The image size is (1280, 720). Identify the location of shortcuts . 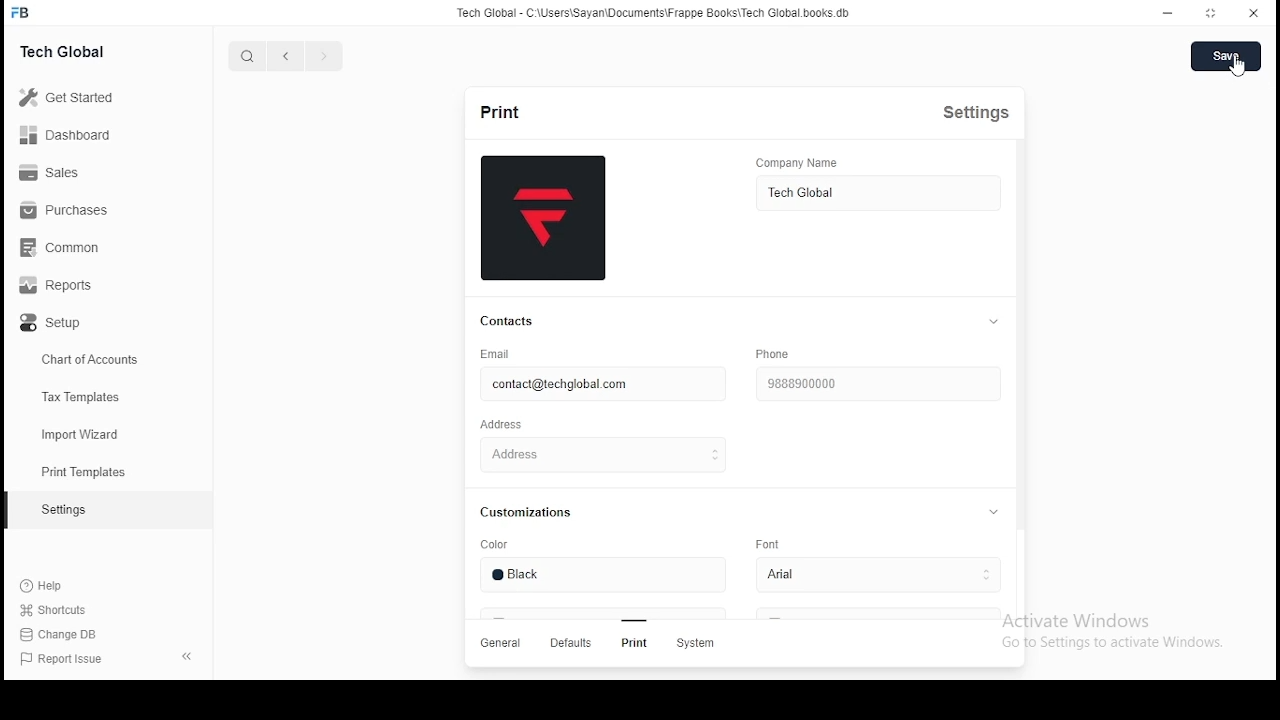
(56, 613).